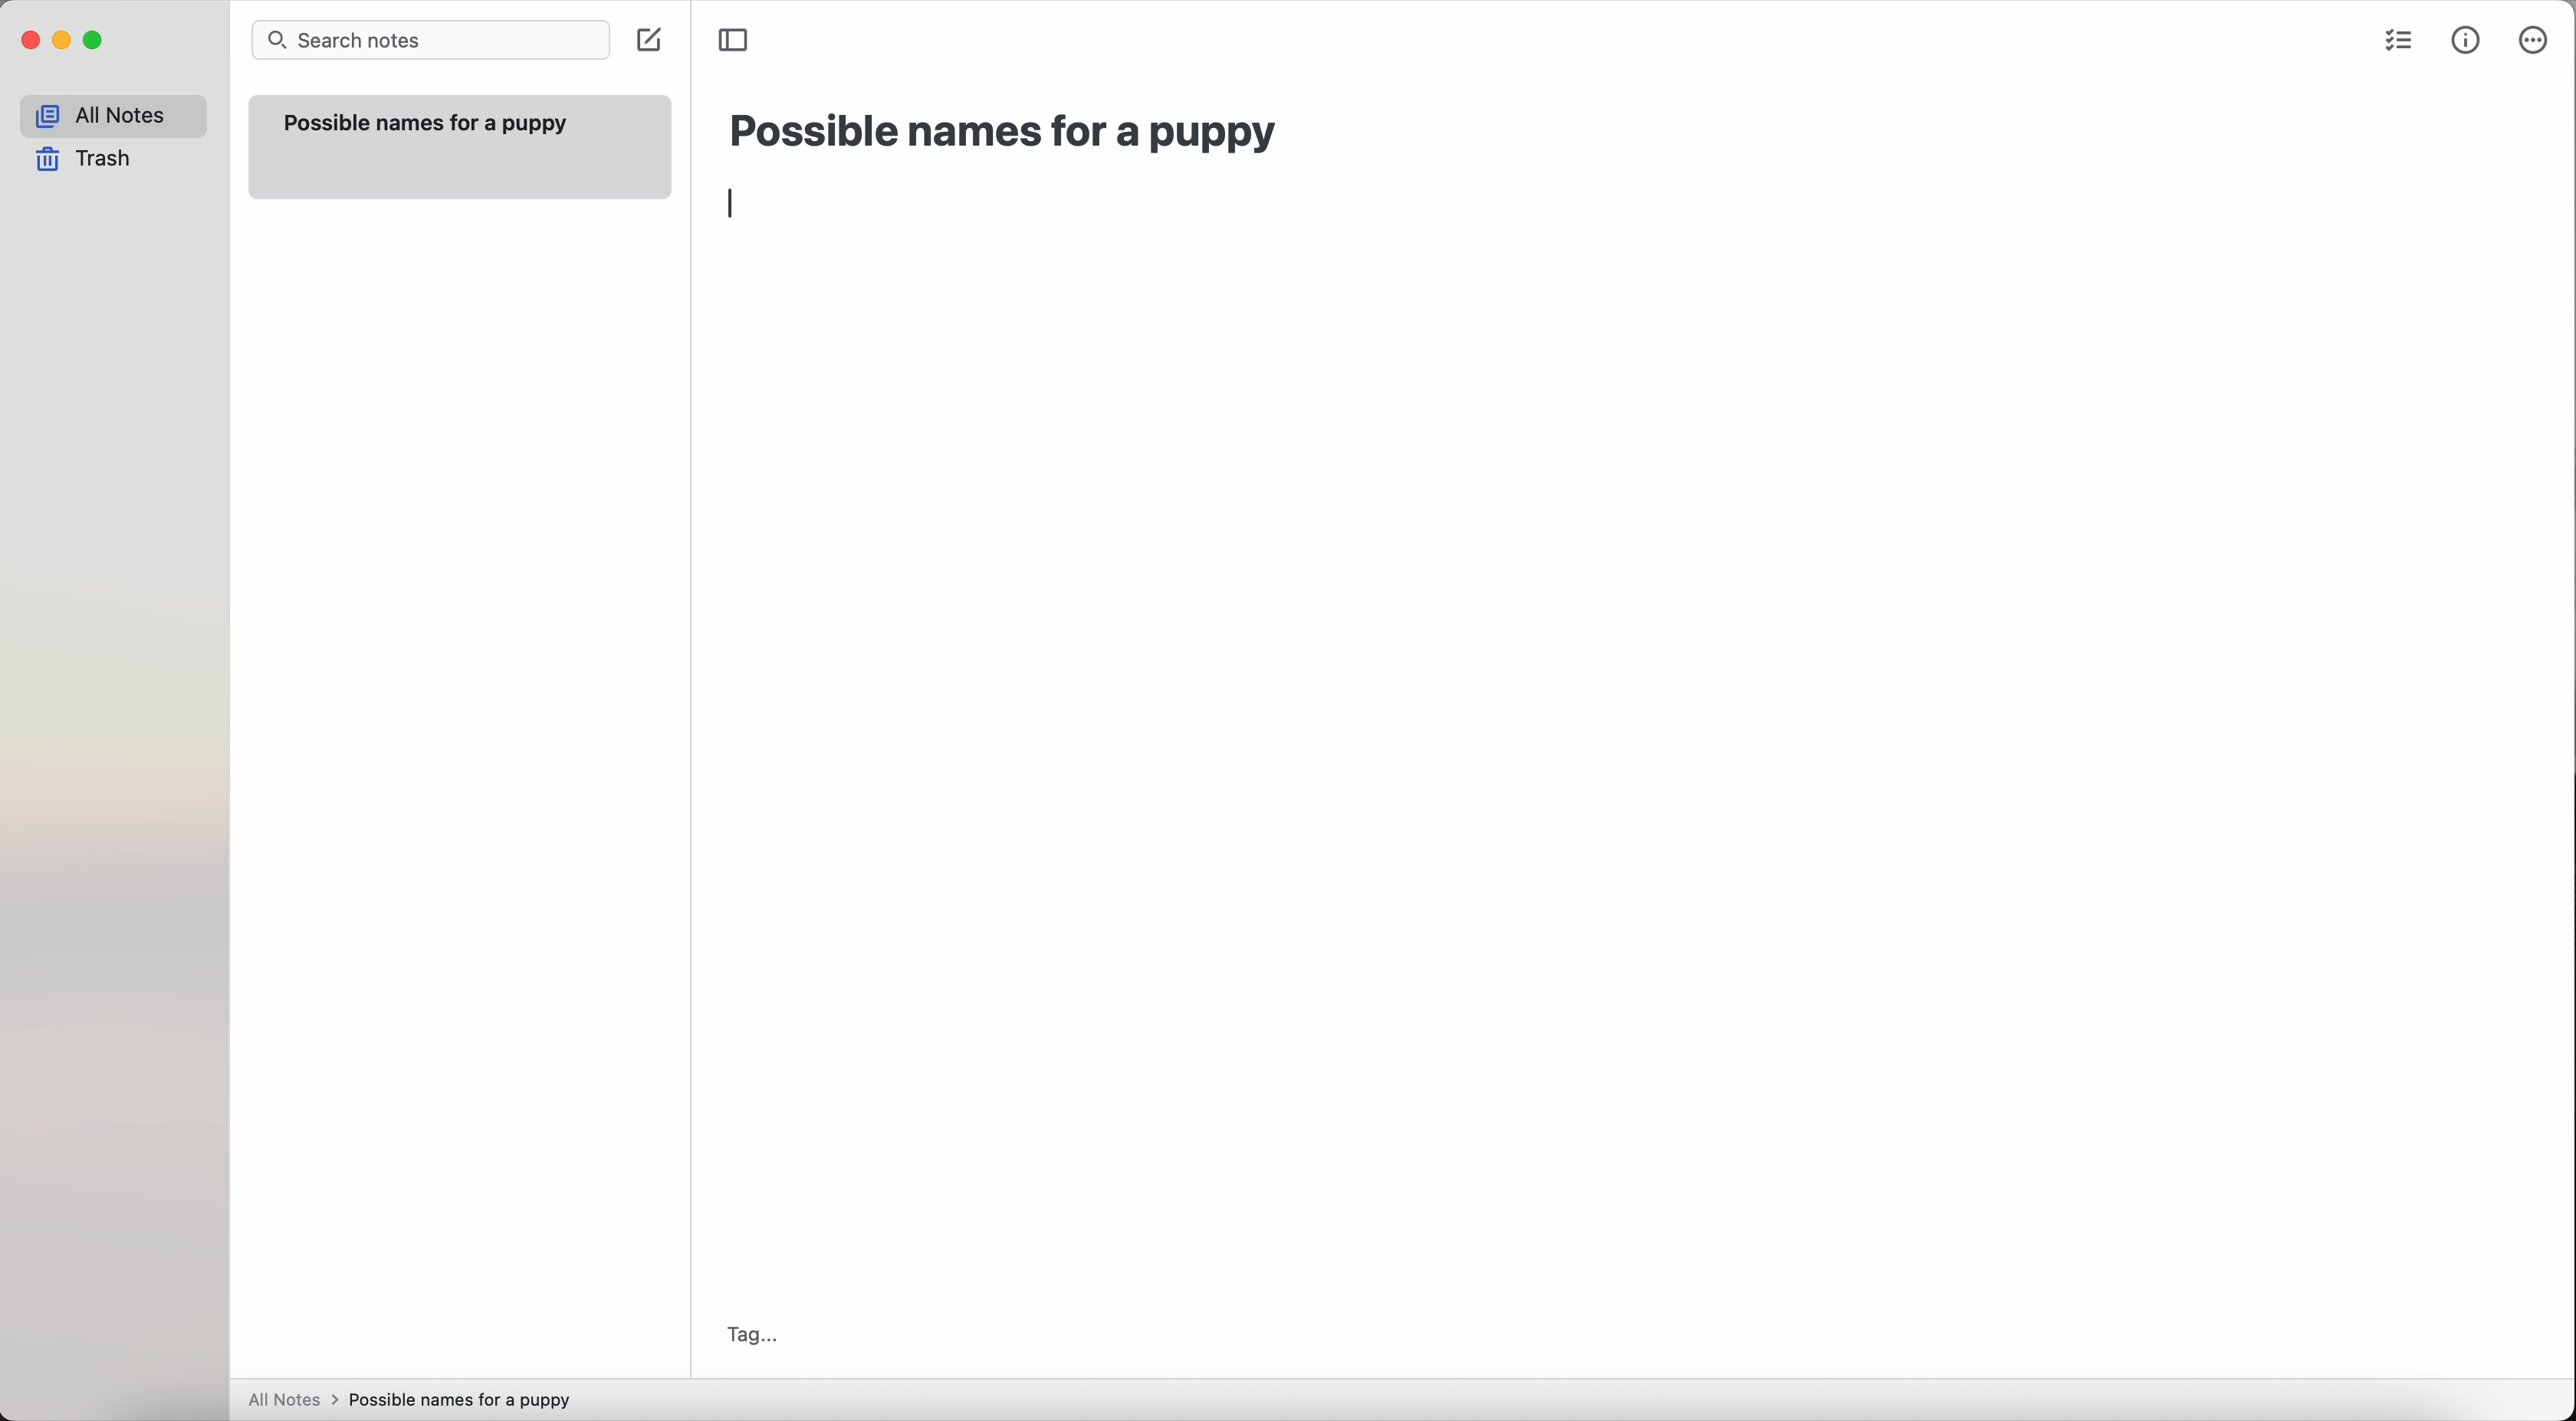 The image size is (2576, 1421). I want to click on search bar, so click(430, 42).